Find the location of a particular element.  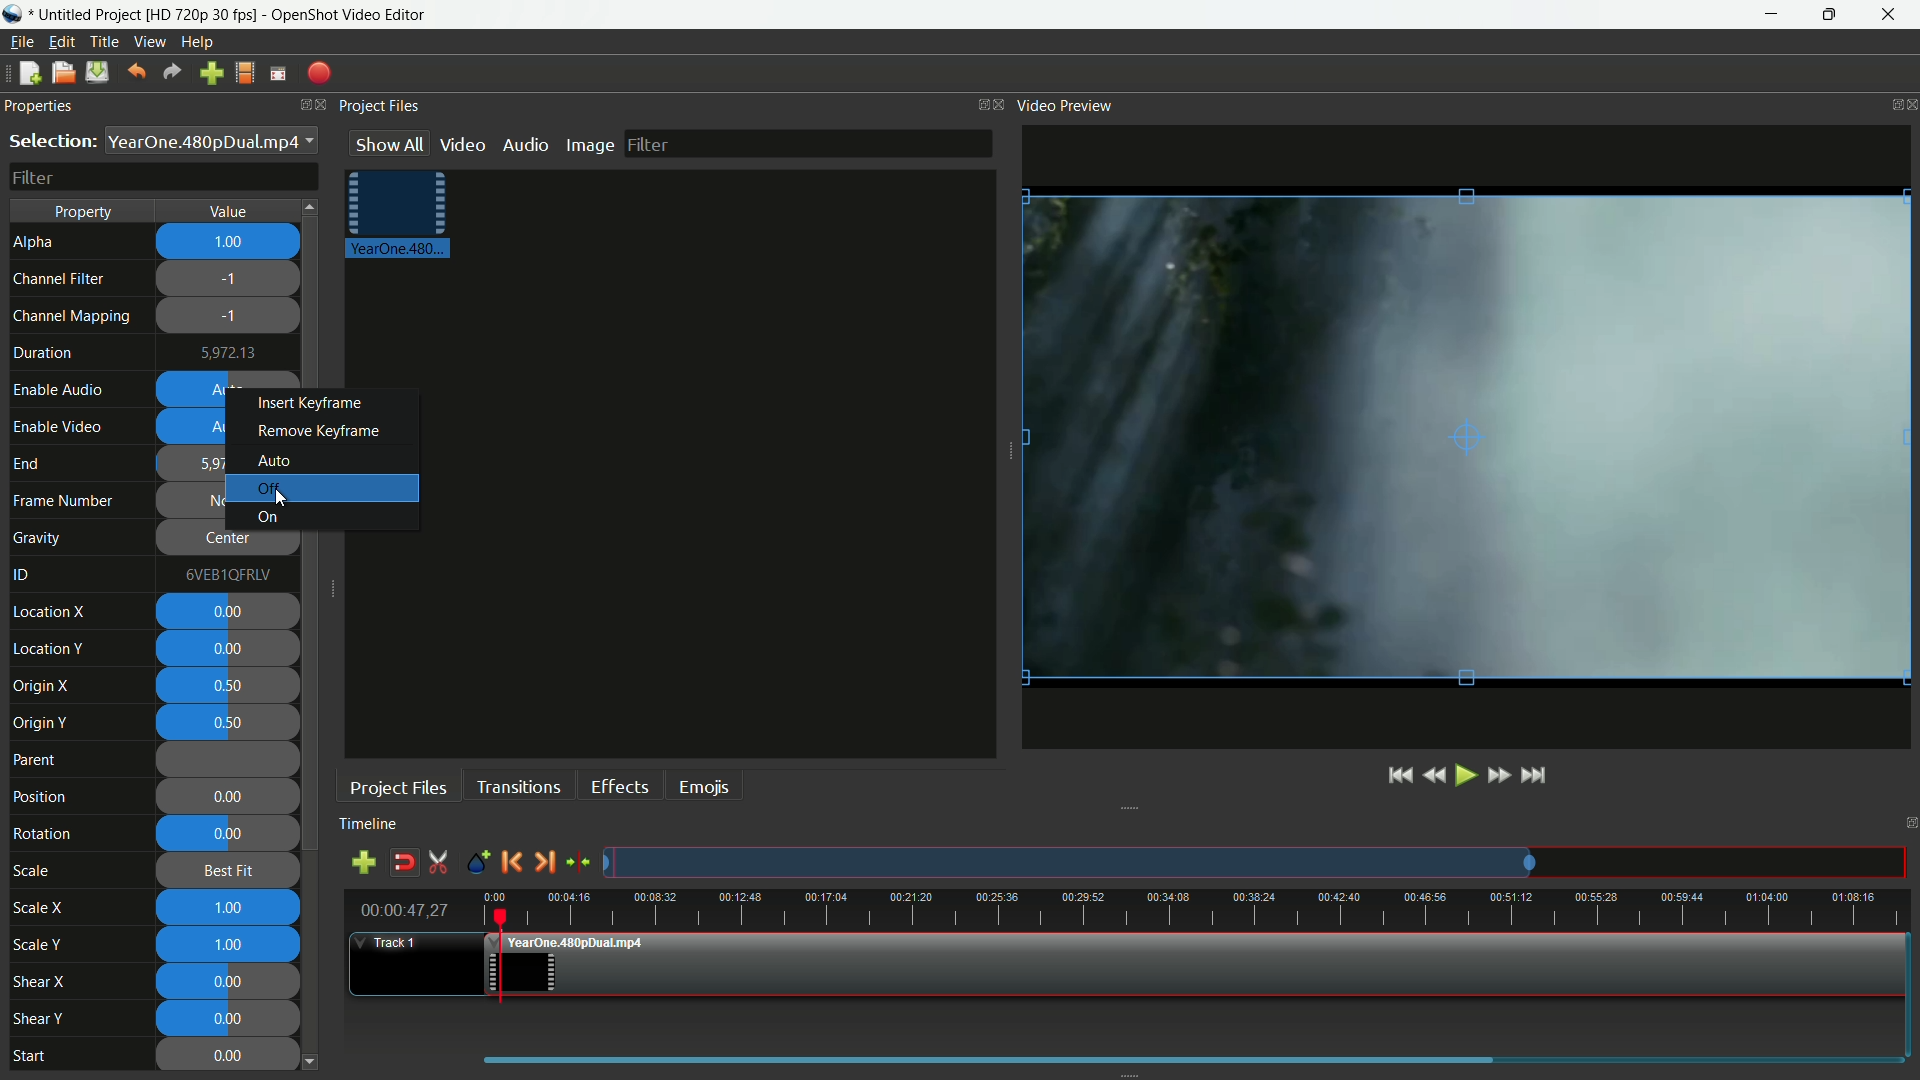

center the timeline on the playhead is located at coordinates (579, 857).